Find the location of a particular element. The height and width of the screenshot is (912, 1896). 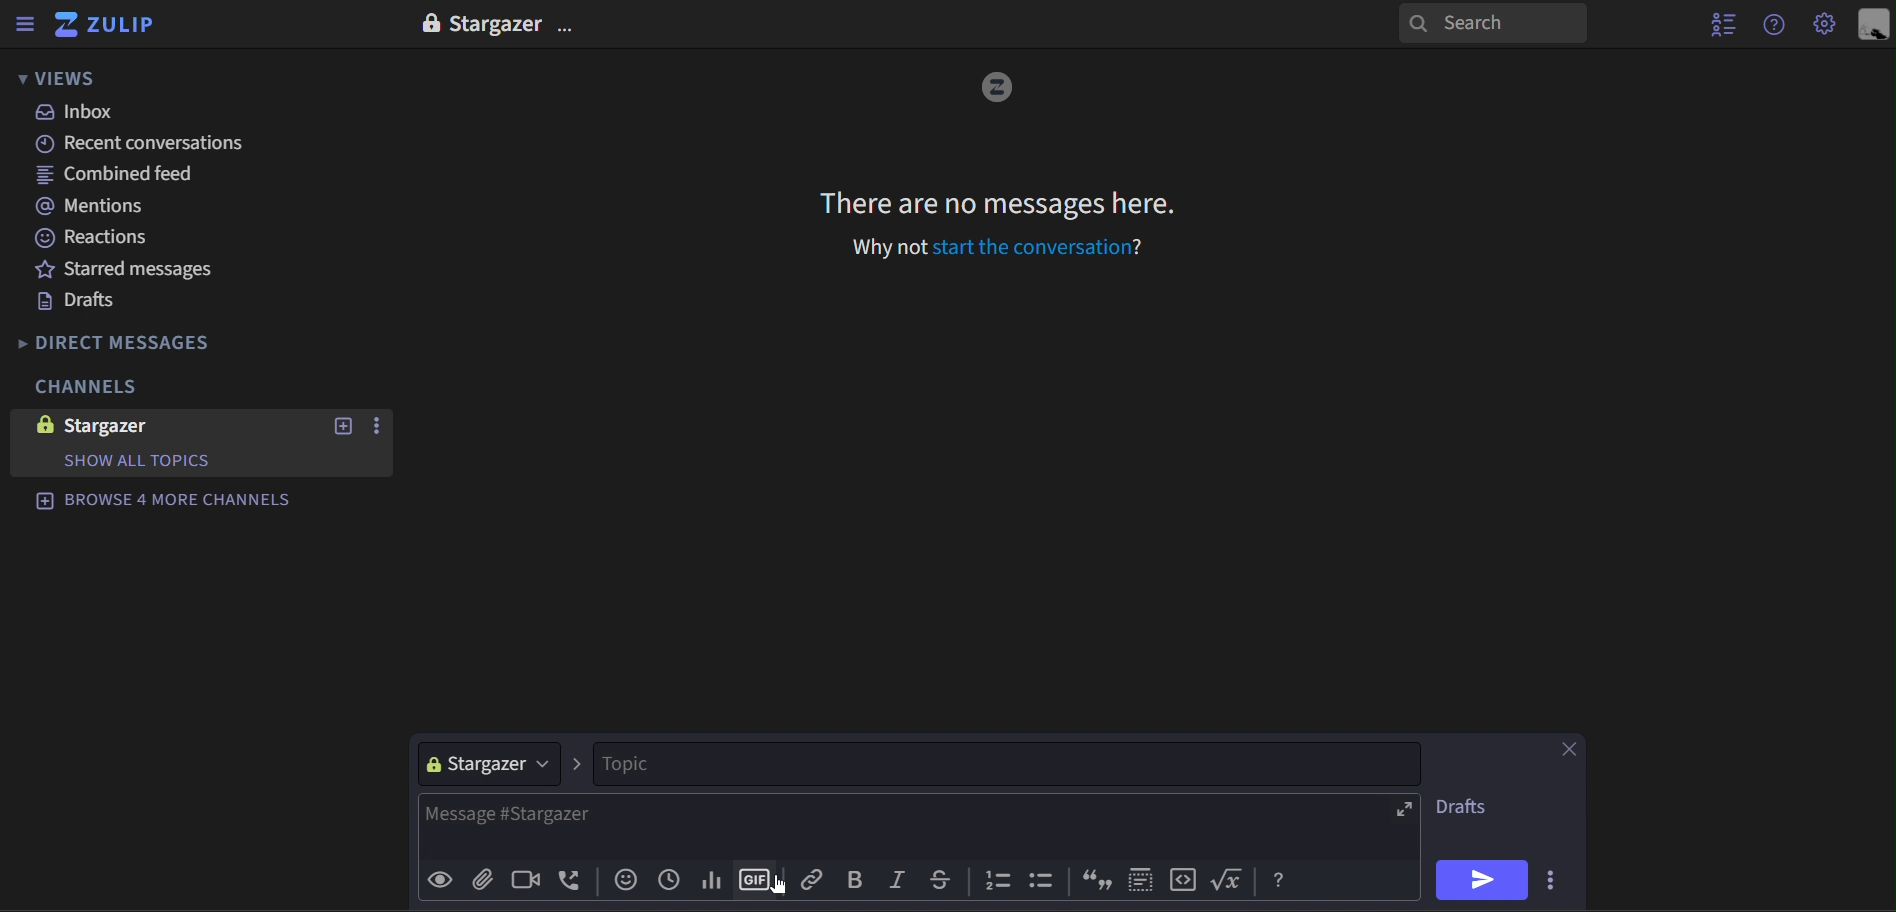

Selection is located at coordinates (1142, 879).